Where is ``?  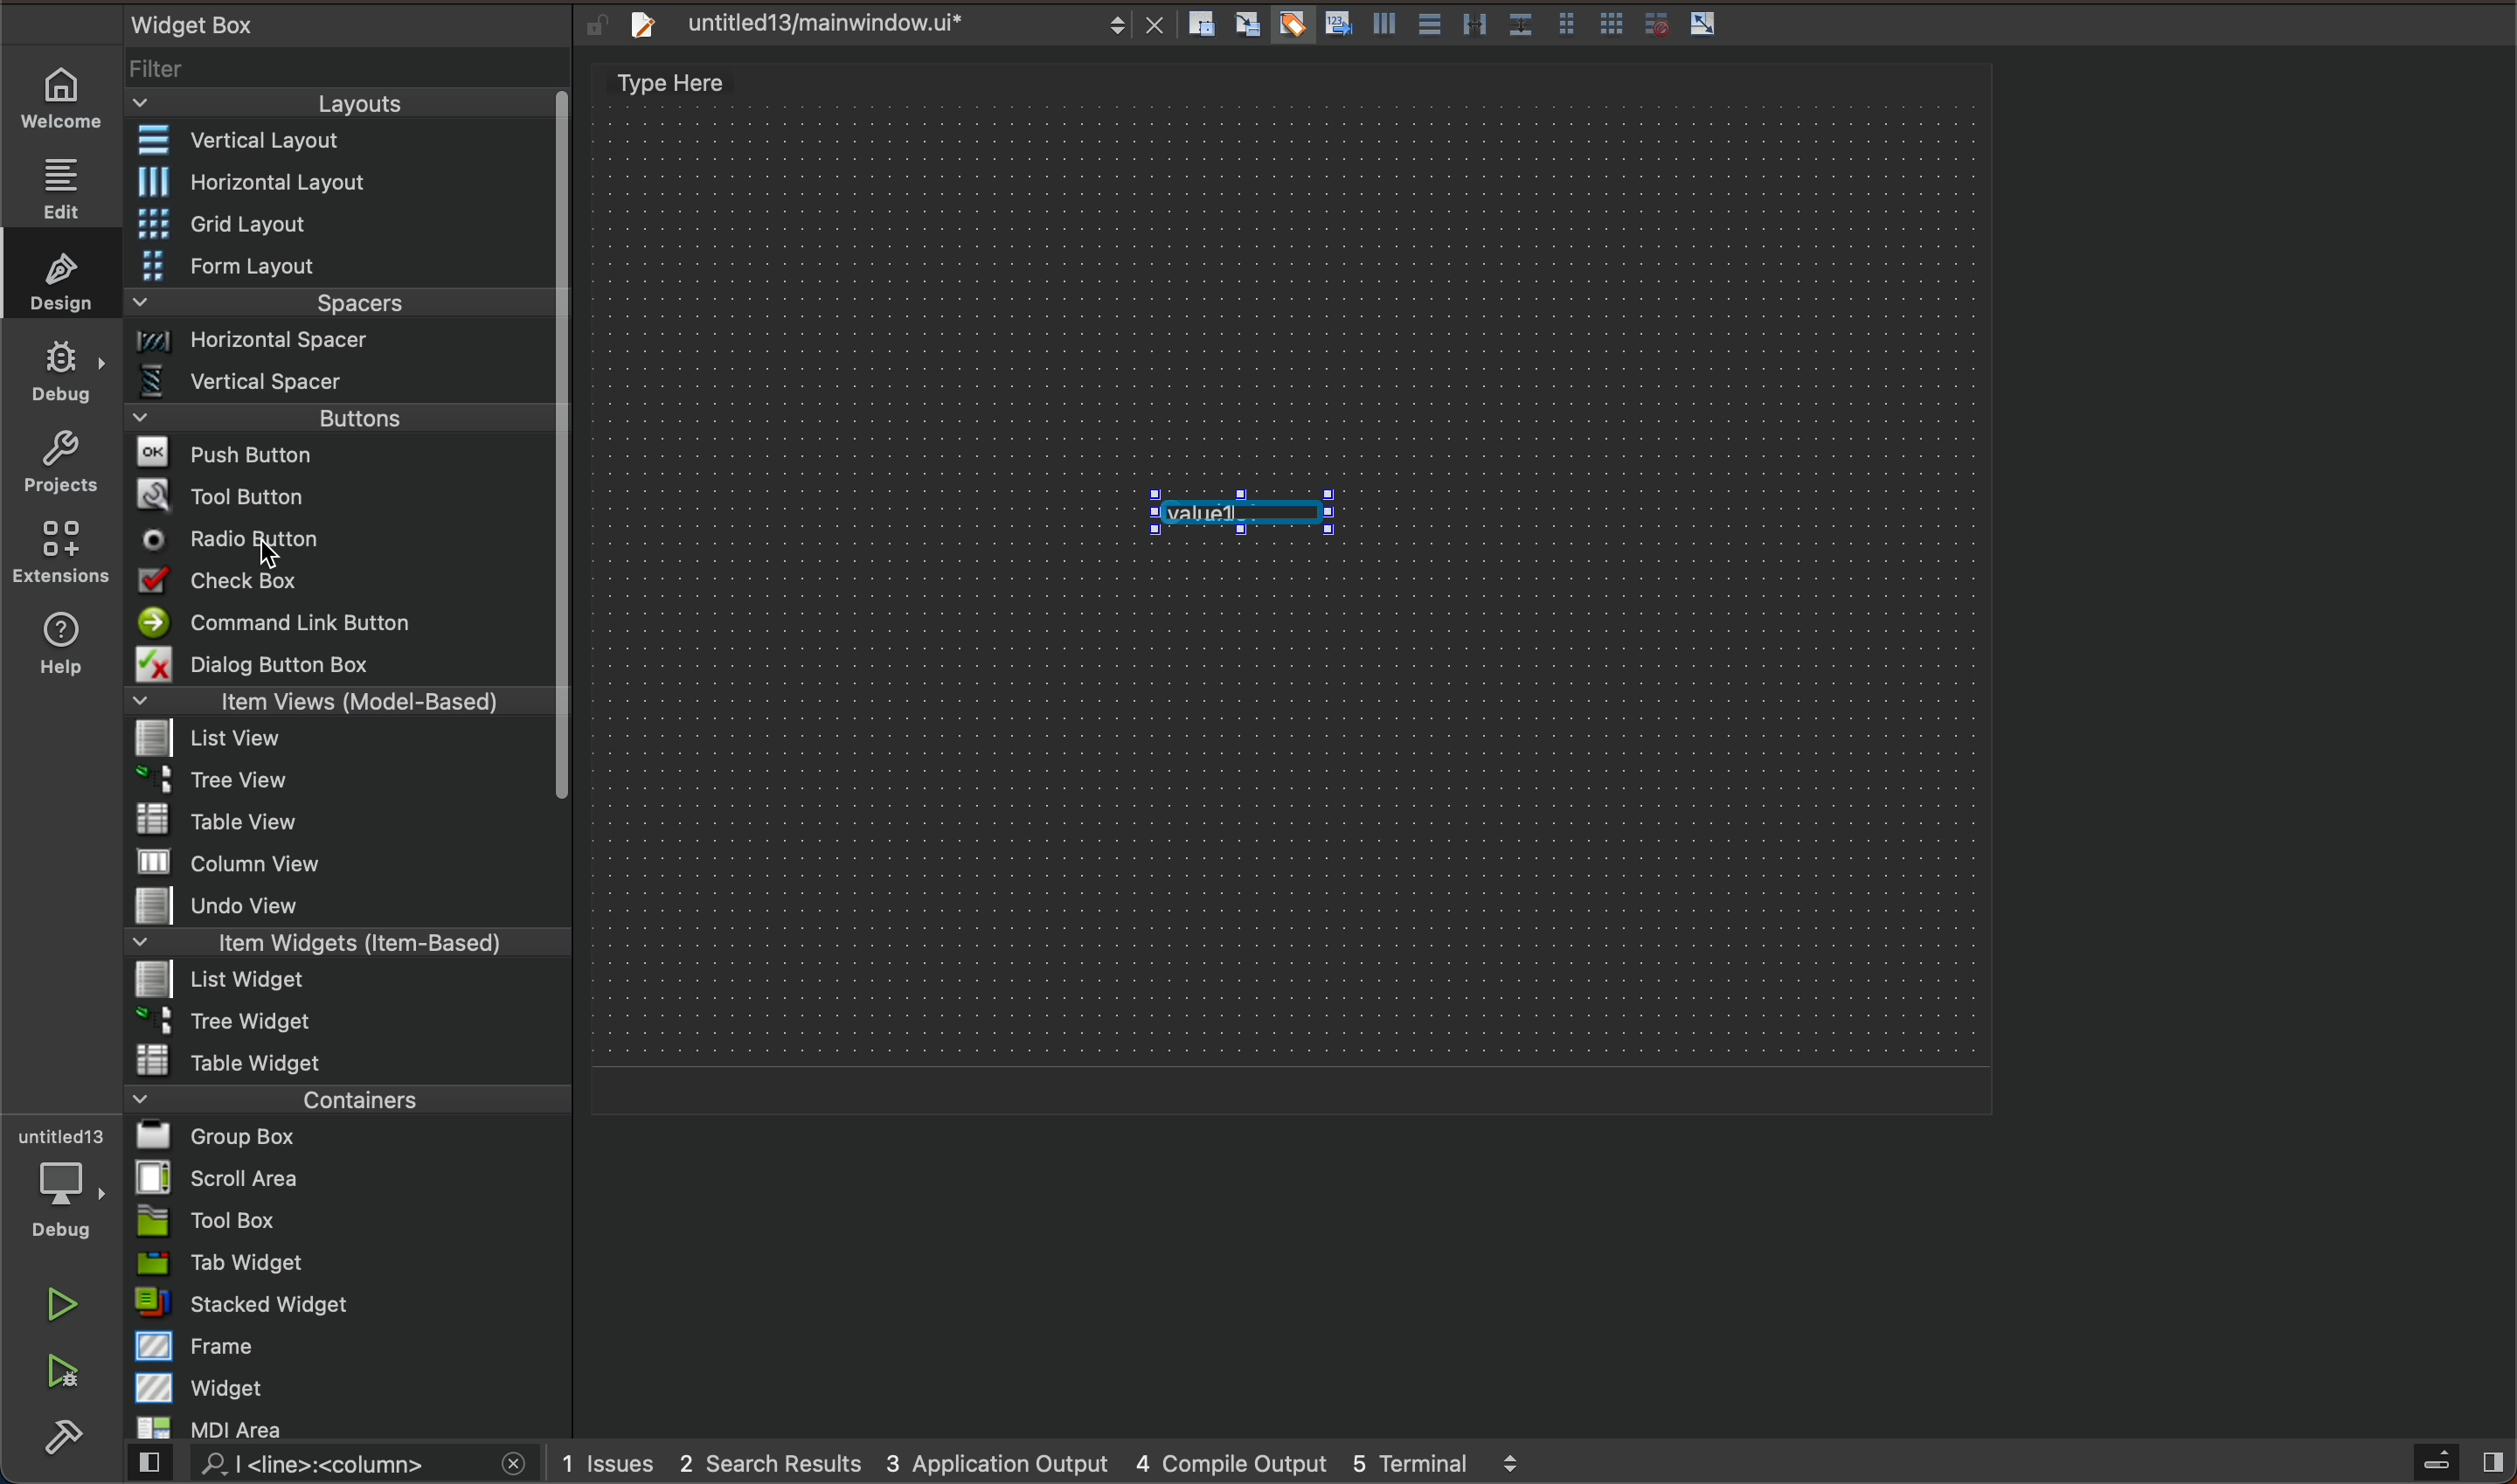
 is located at coordinates (1427, 26).